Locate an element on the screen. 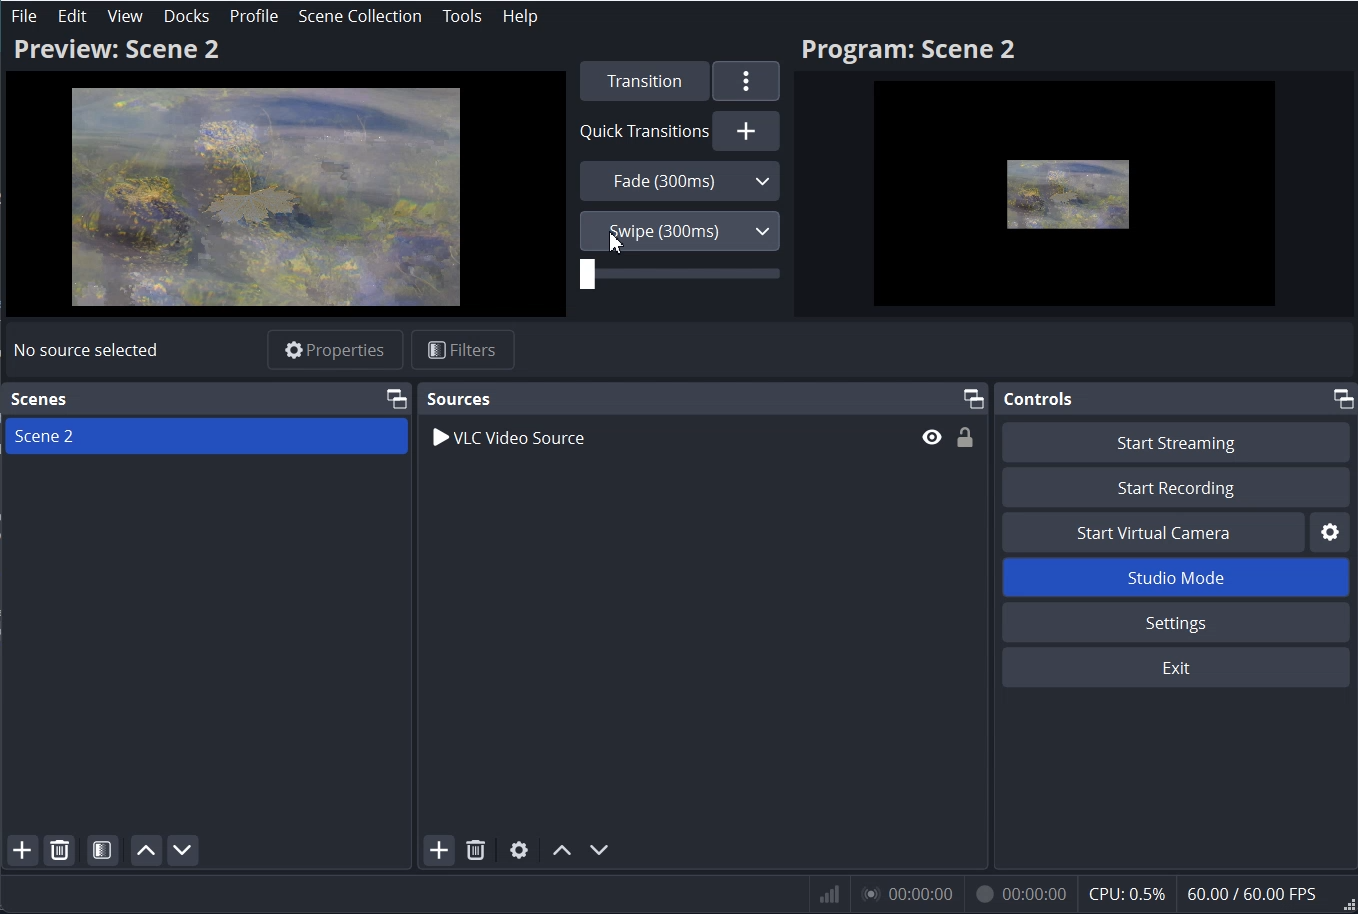 This screenshot has height=914, width=1358. VLC Video Source is located at coordinates (665, 436).